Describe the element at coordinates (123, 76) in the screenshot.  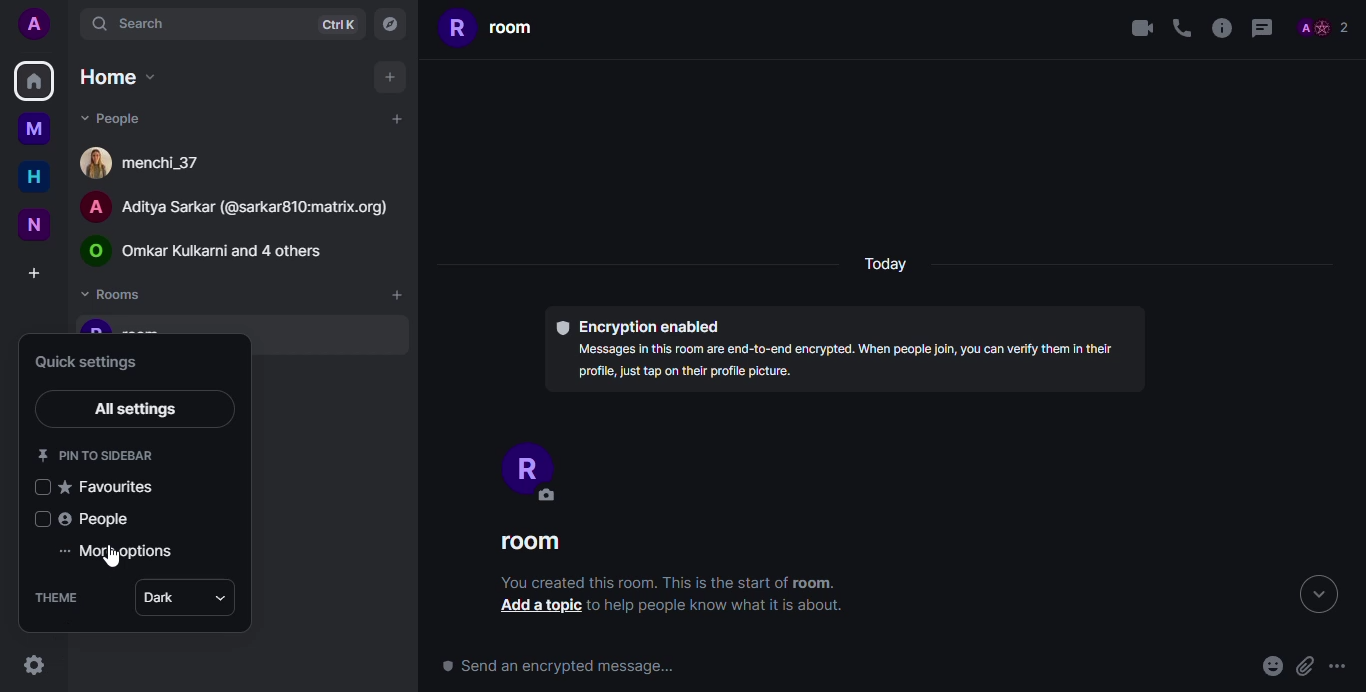
I see `home dropdown` at that location.